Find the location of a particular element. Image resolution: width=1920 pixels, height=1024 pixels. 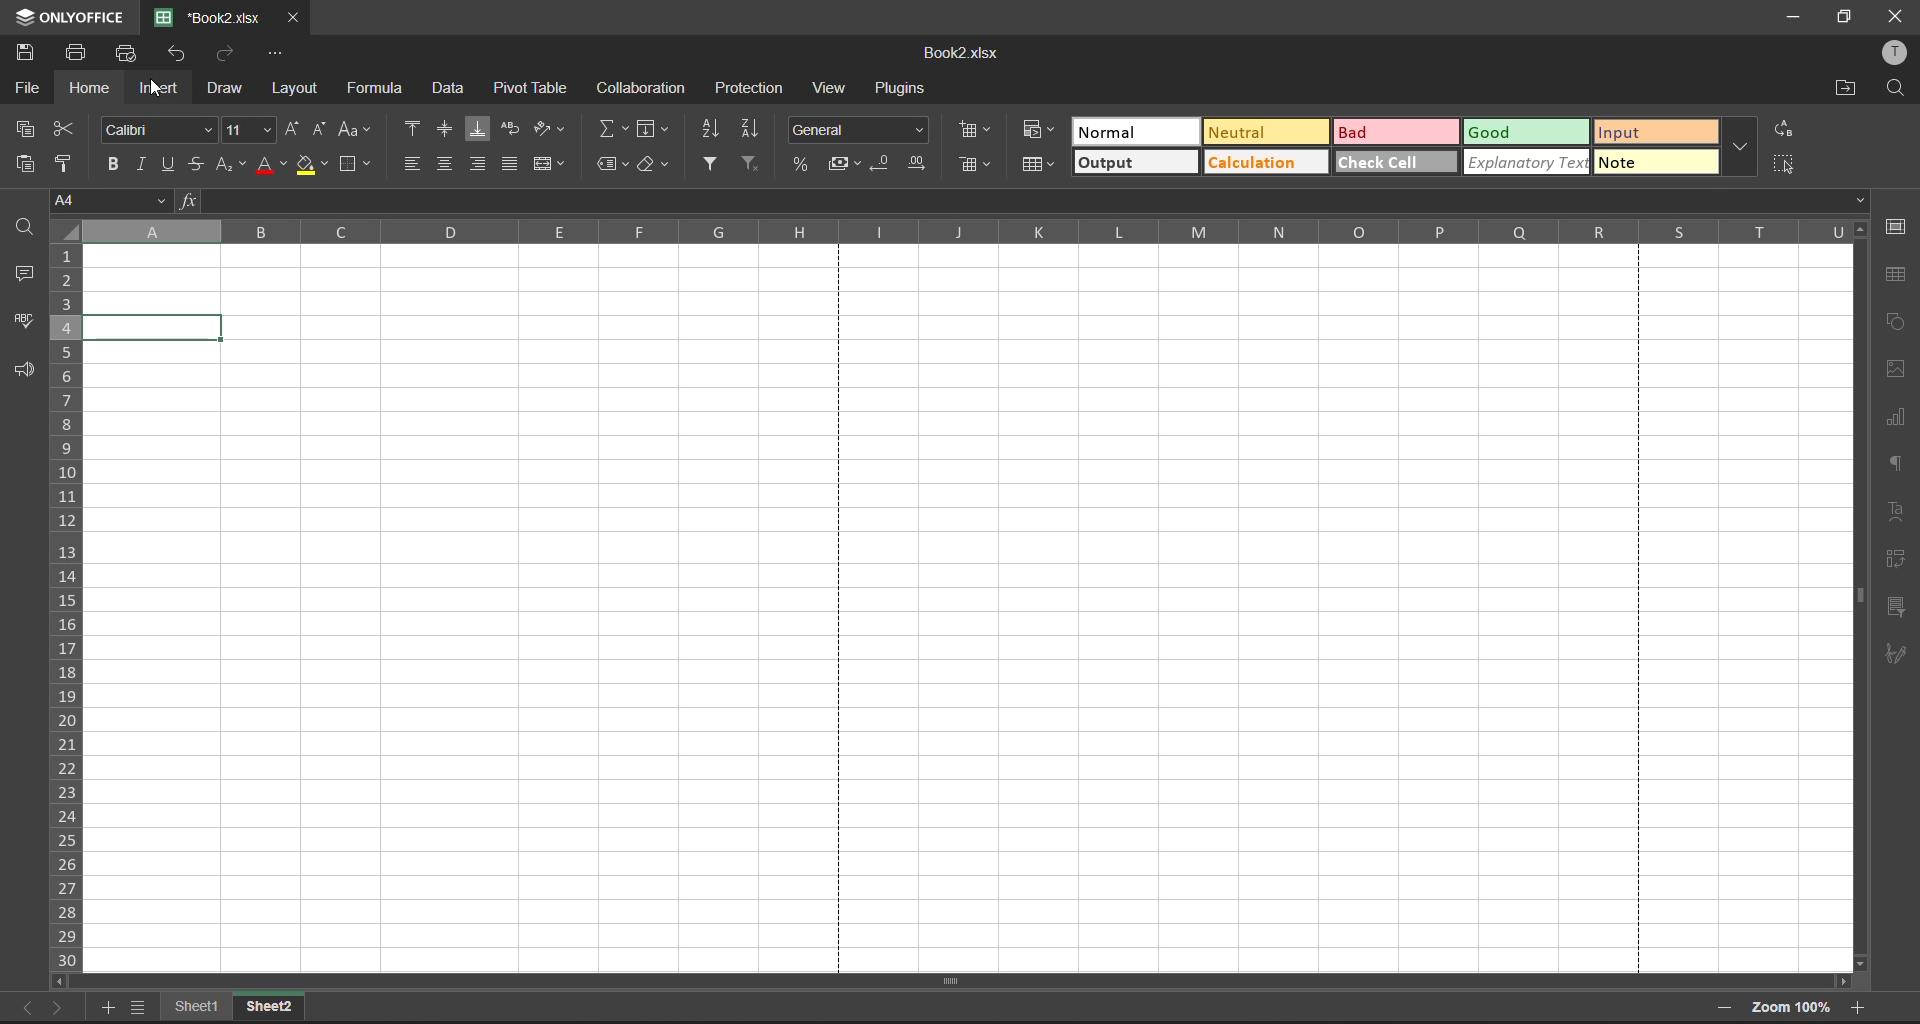

zoom out is located at coordinates (1717, 1009).